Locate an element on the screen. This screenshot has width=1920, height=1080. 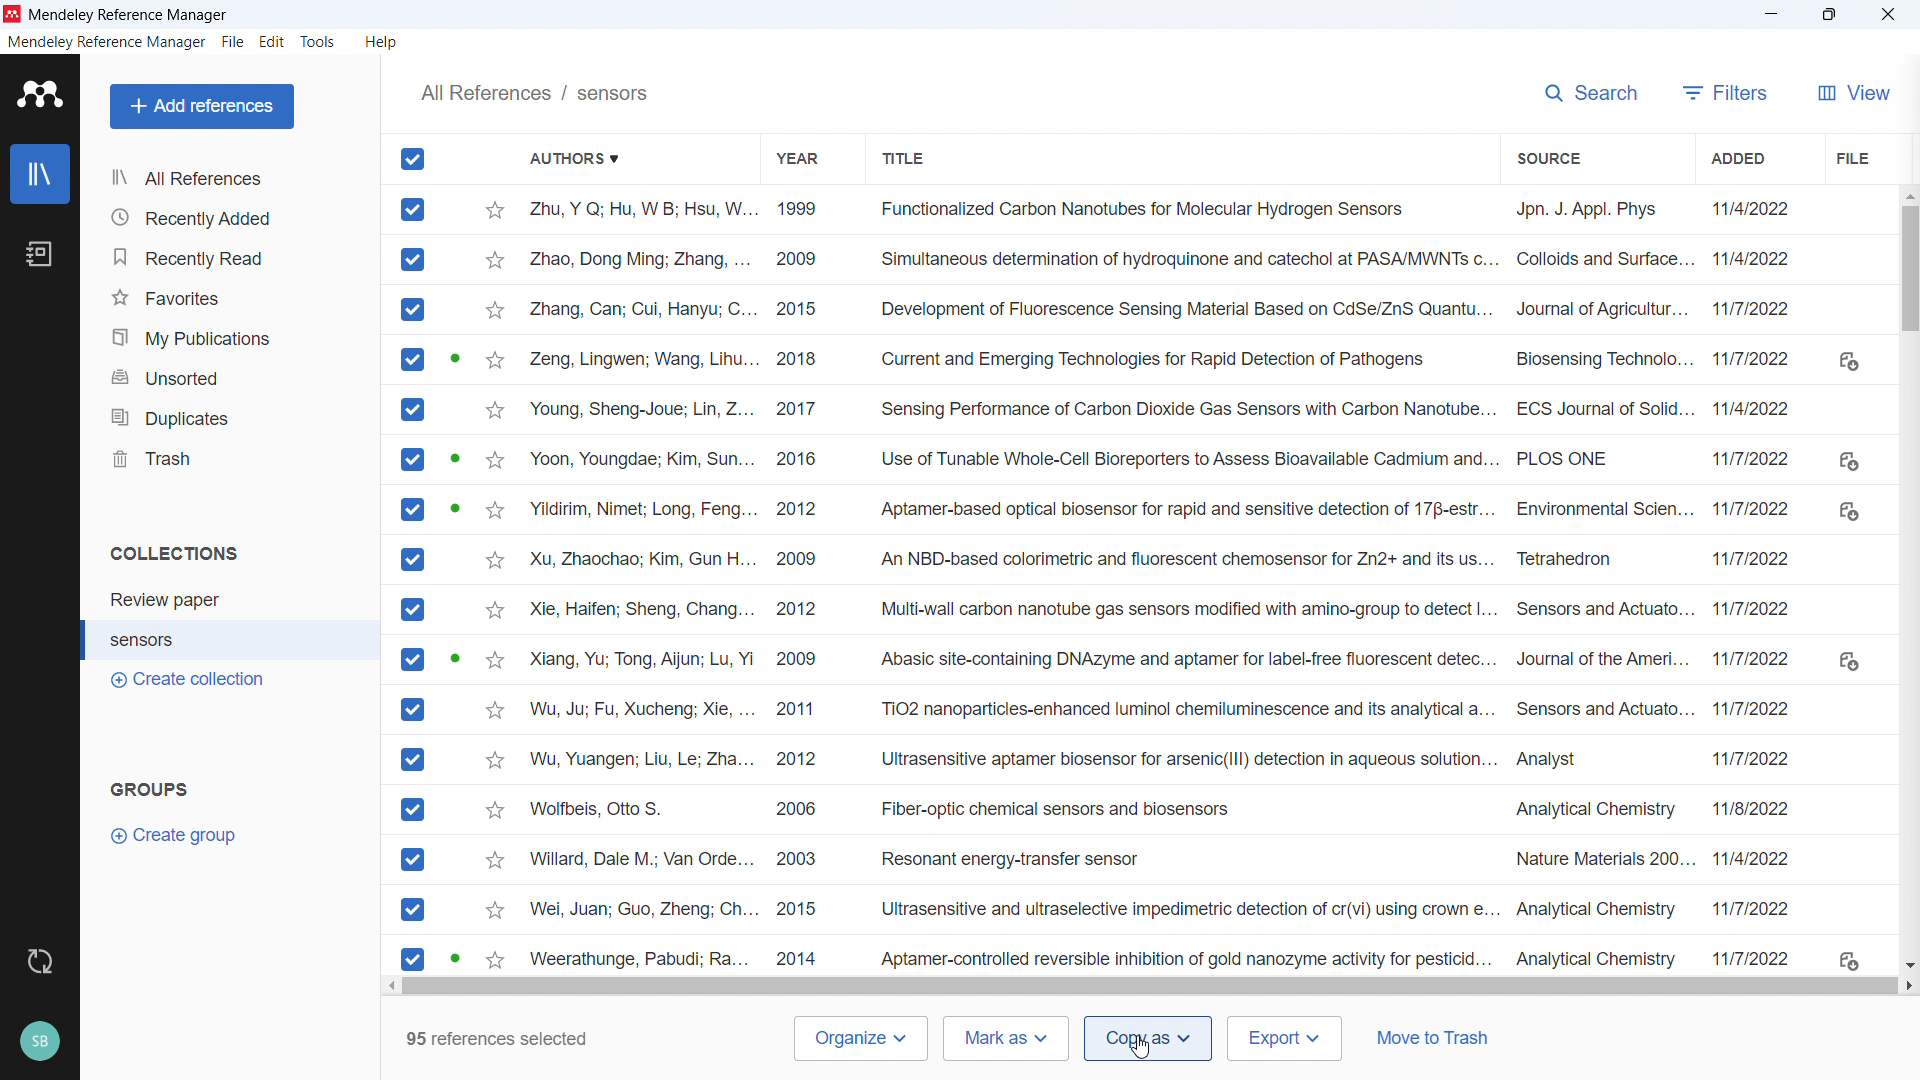
All entries selected is located at coordinates (412, 559).